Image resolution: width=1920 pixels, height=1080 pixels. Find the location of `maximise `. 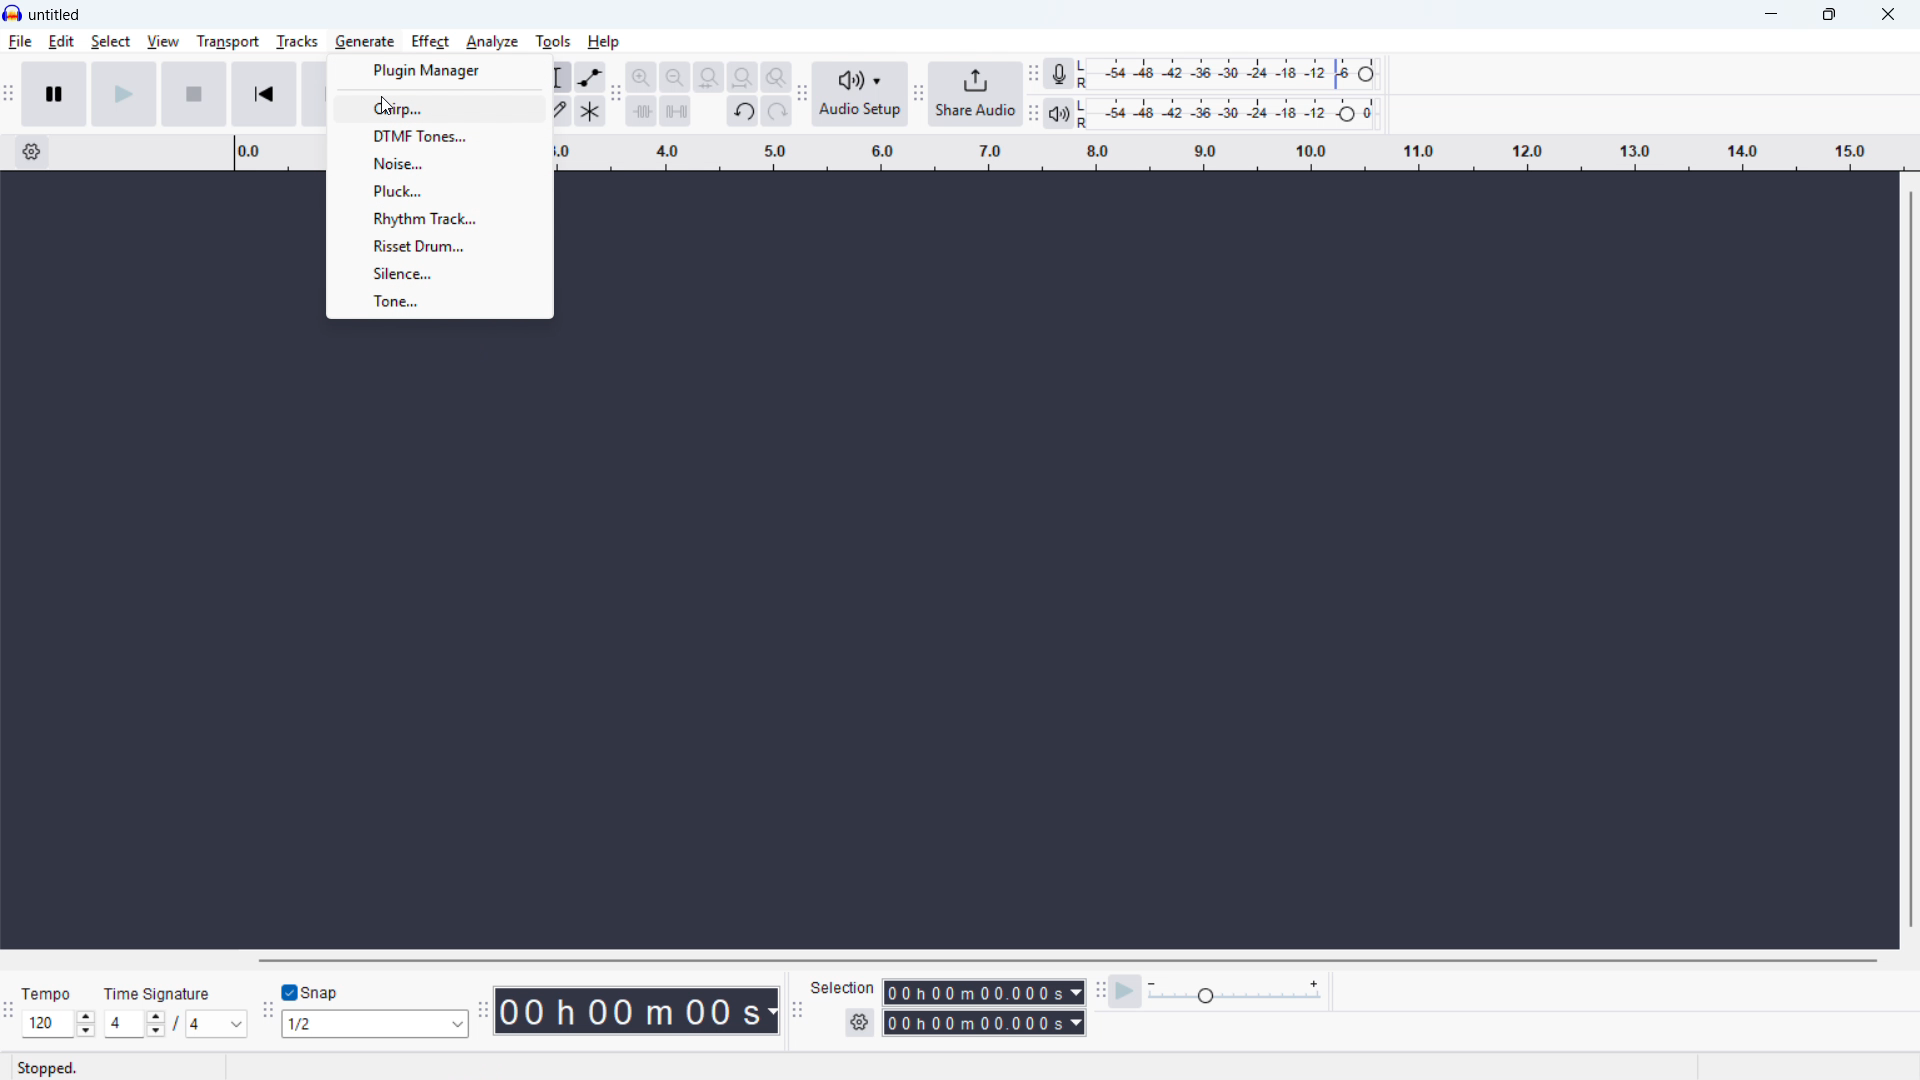

maximise  is located at coordinates (1832, 15).